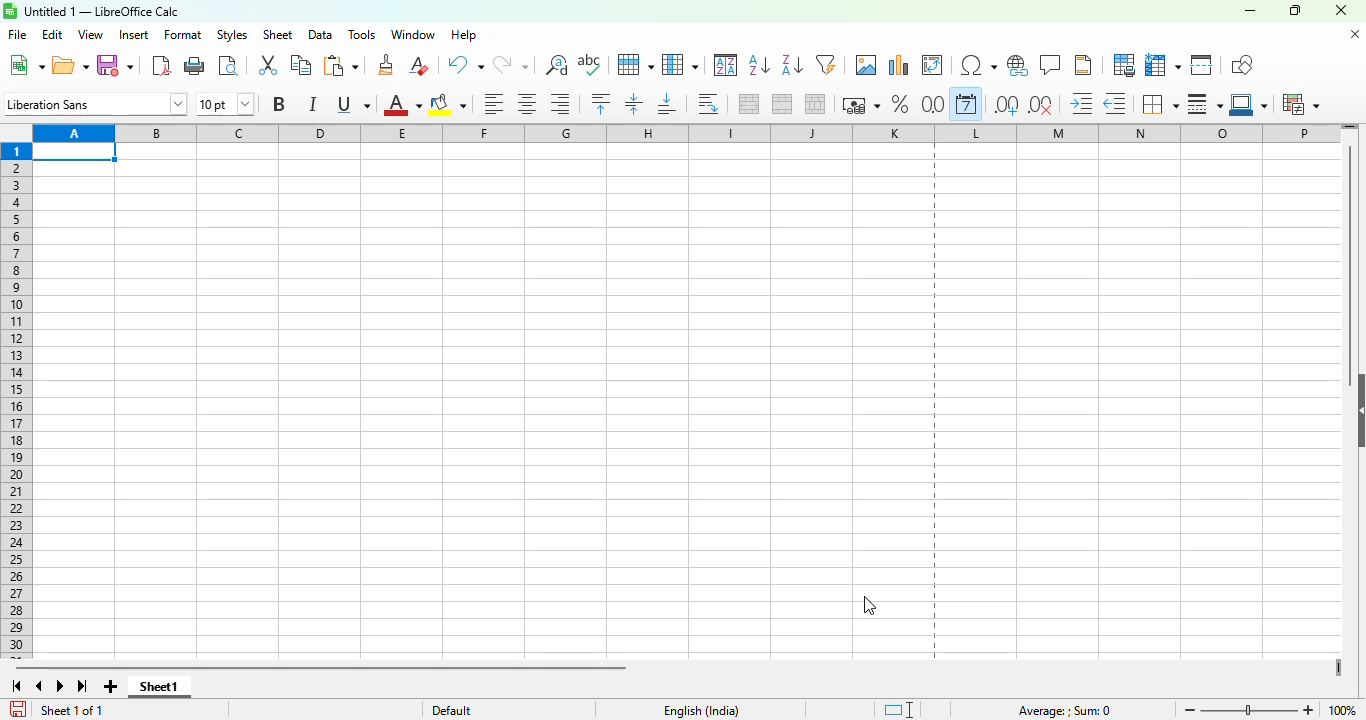  What do you see at coordinates (26, 65) in the screenshot?
I see `new` at bounding box center [26, 65].